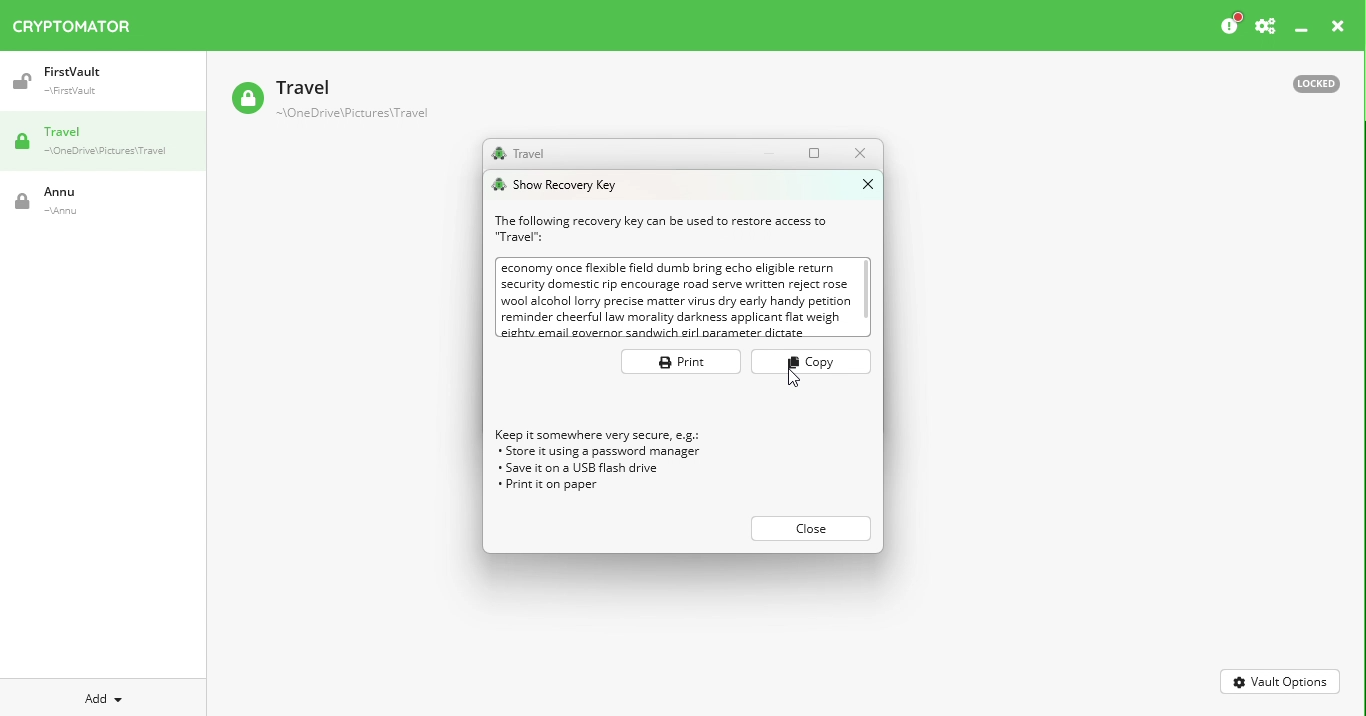 The width and height of the screenshot is (1366, 716). Describe the element at coordinates (1265, 27) in the screenshot. I see `Preferences` at that location.